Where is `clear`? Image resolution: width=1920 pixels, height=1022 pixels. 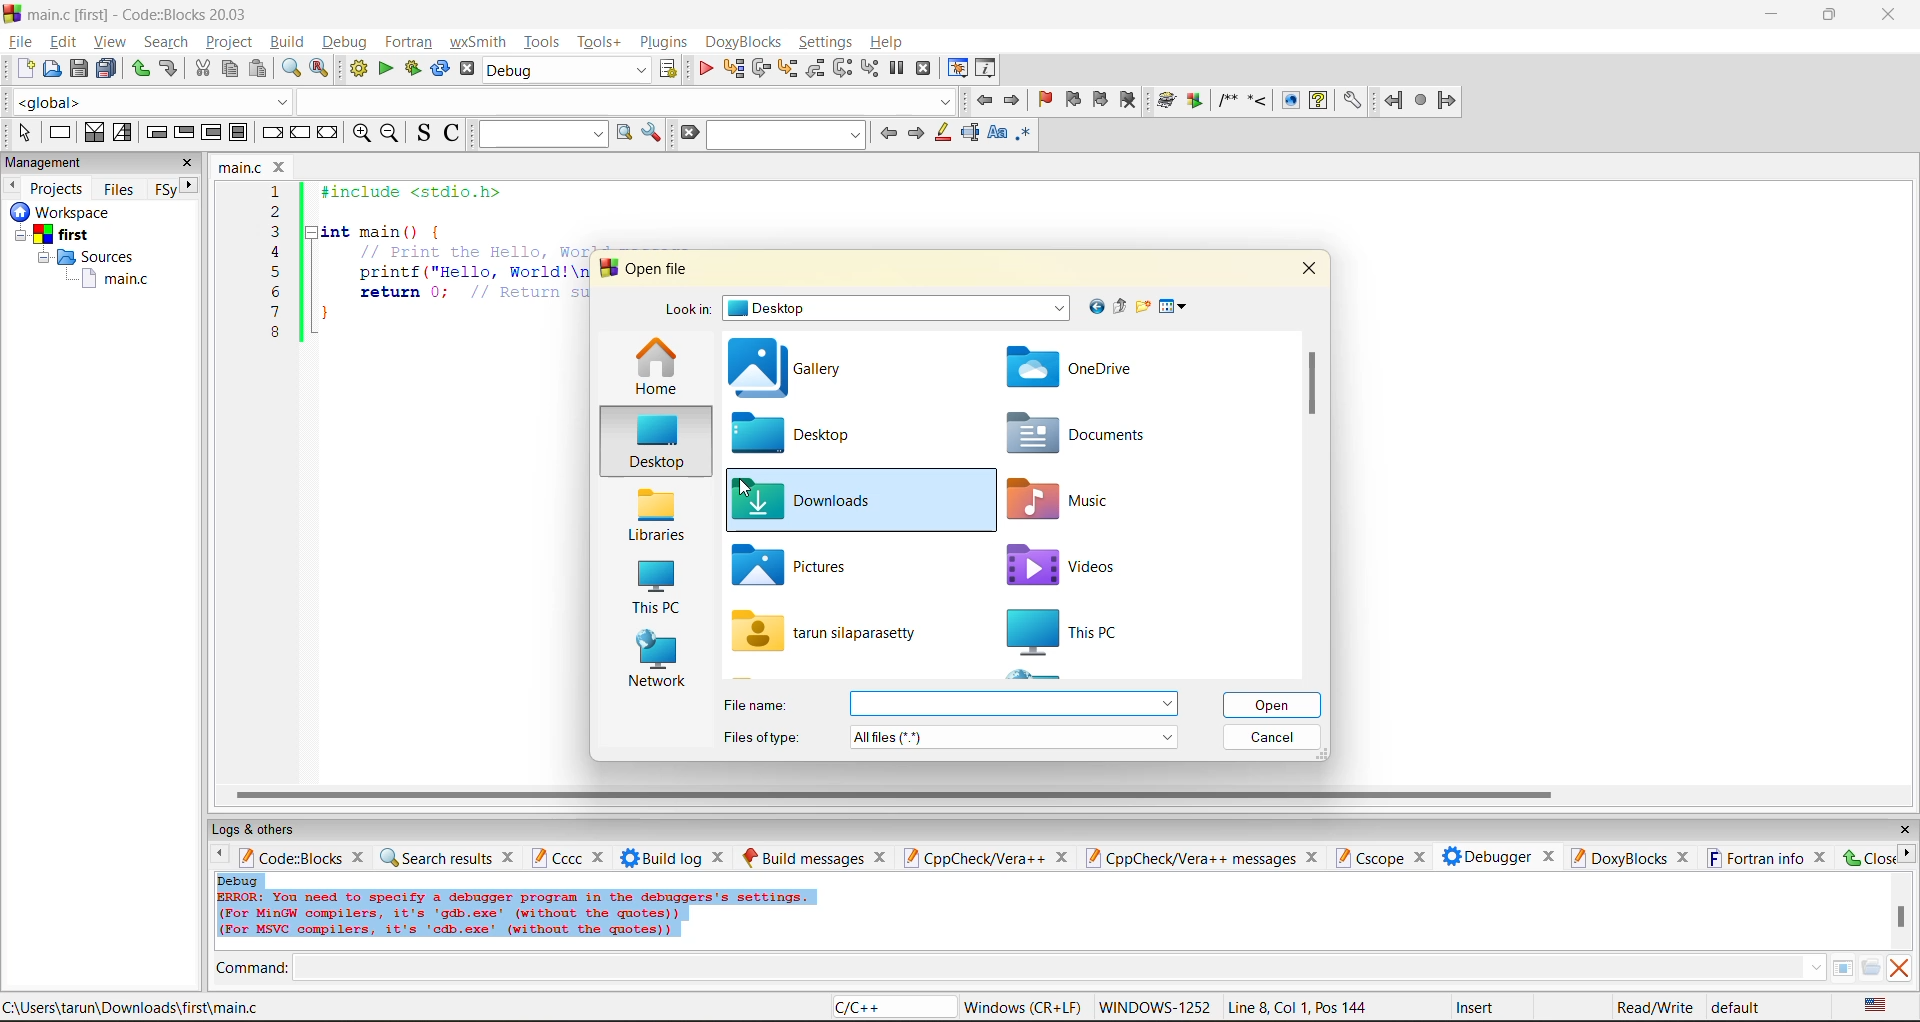 clear is located at coordinates (688, 133).